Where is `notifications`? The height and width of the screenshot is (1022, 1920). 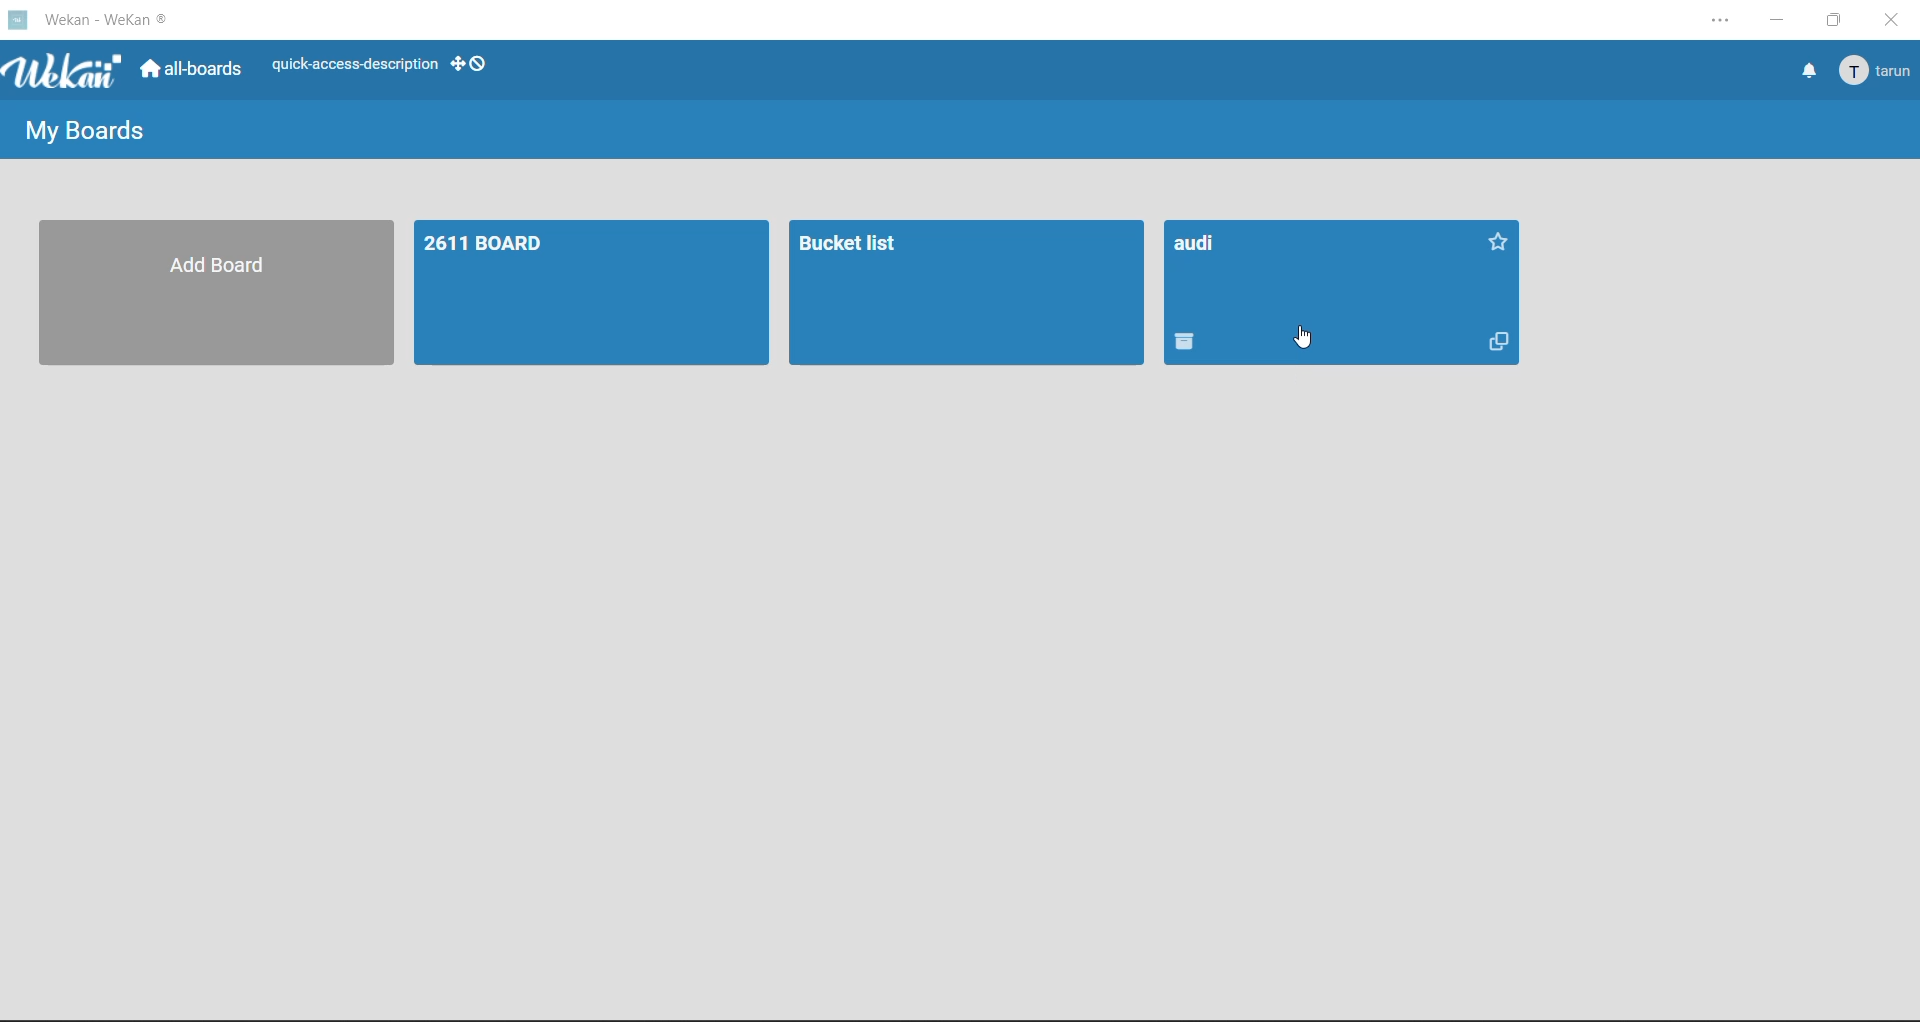
notifications is located at coordinates (1808, 73).